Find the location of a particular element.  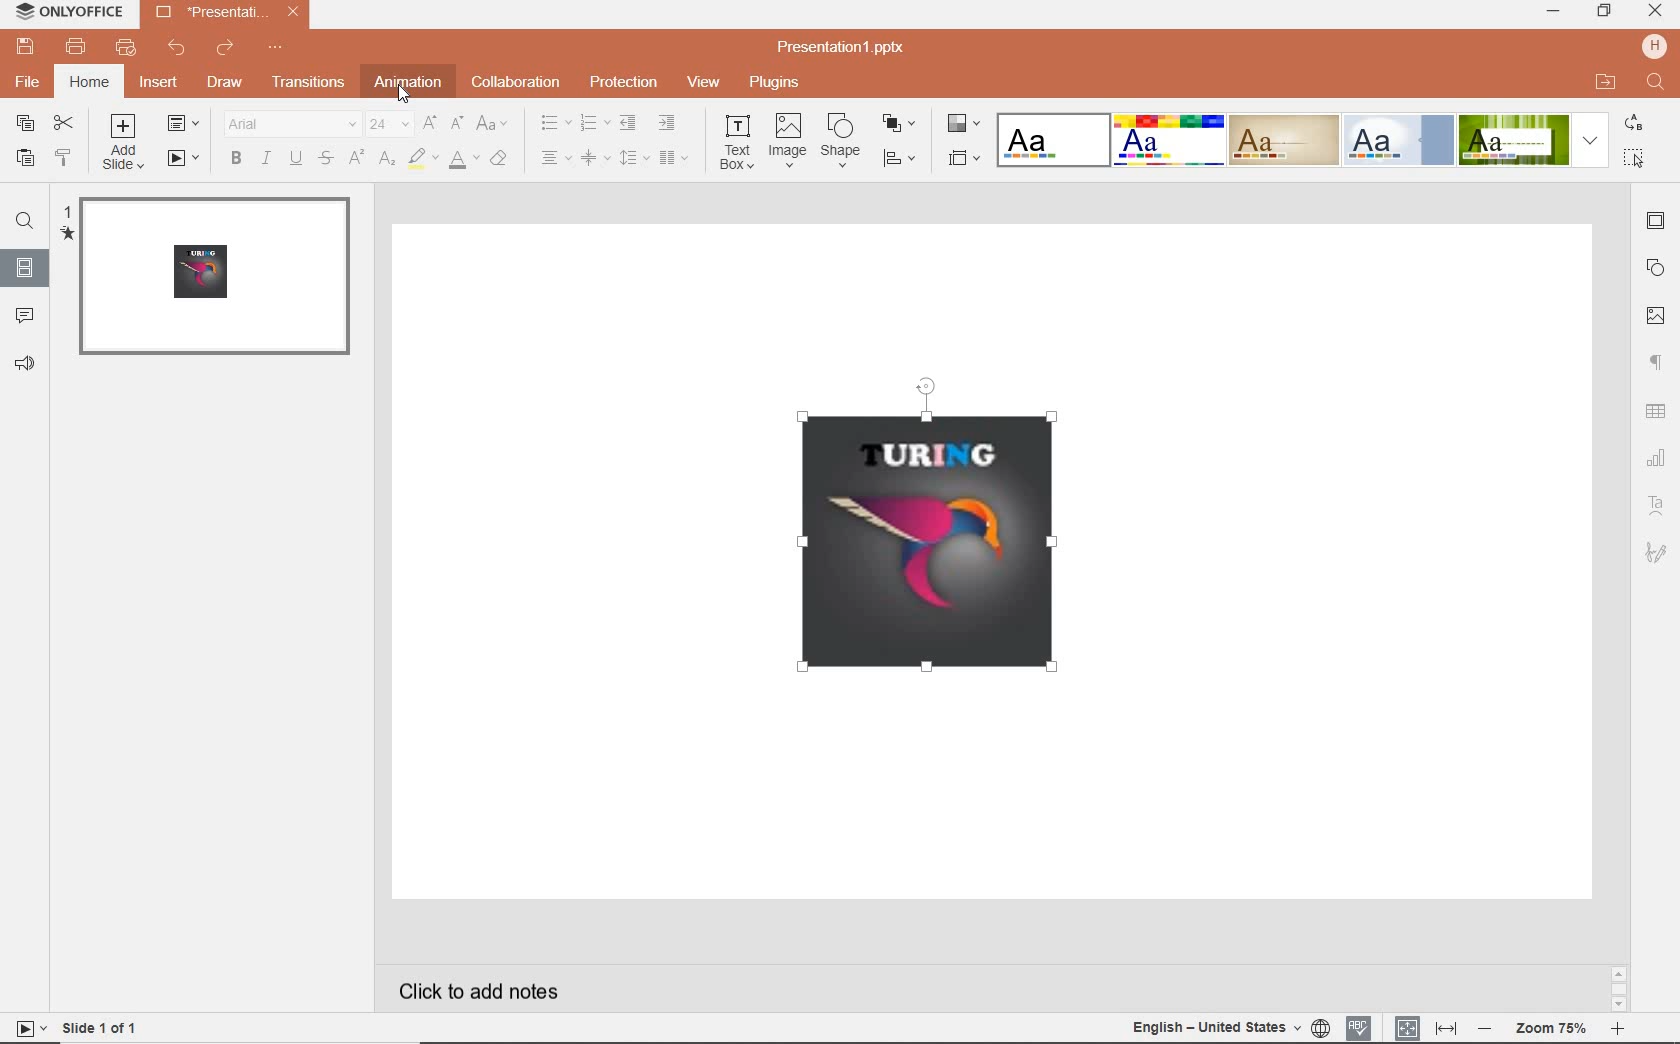

line spacing is located at coordinates (632, 159).